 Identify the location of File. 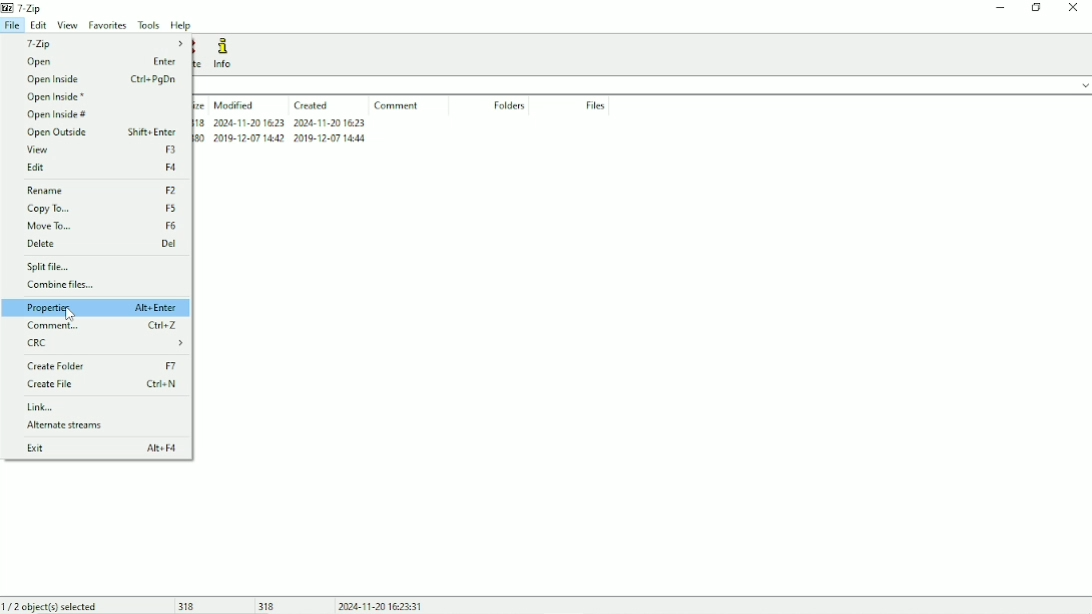
(13, 28).